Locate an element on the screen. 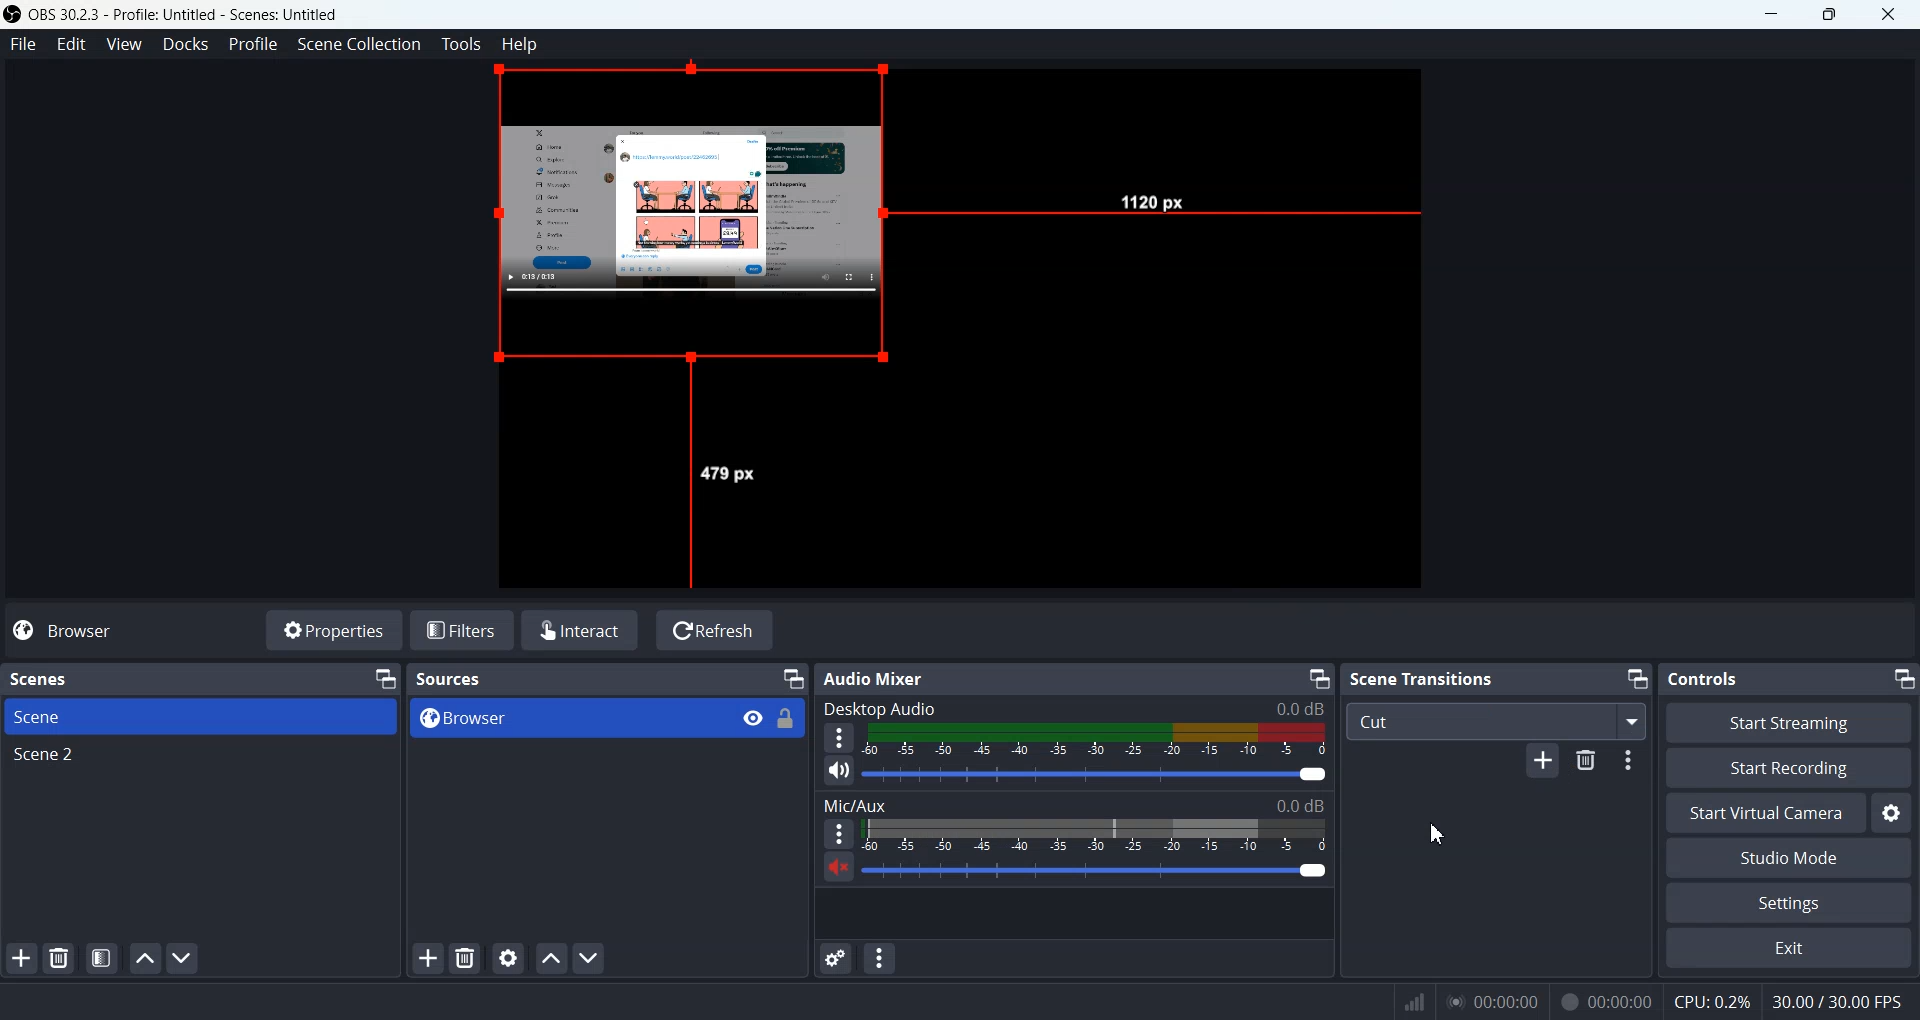  Settings is located at coordinates (1894, 812).